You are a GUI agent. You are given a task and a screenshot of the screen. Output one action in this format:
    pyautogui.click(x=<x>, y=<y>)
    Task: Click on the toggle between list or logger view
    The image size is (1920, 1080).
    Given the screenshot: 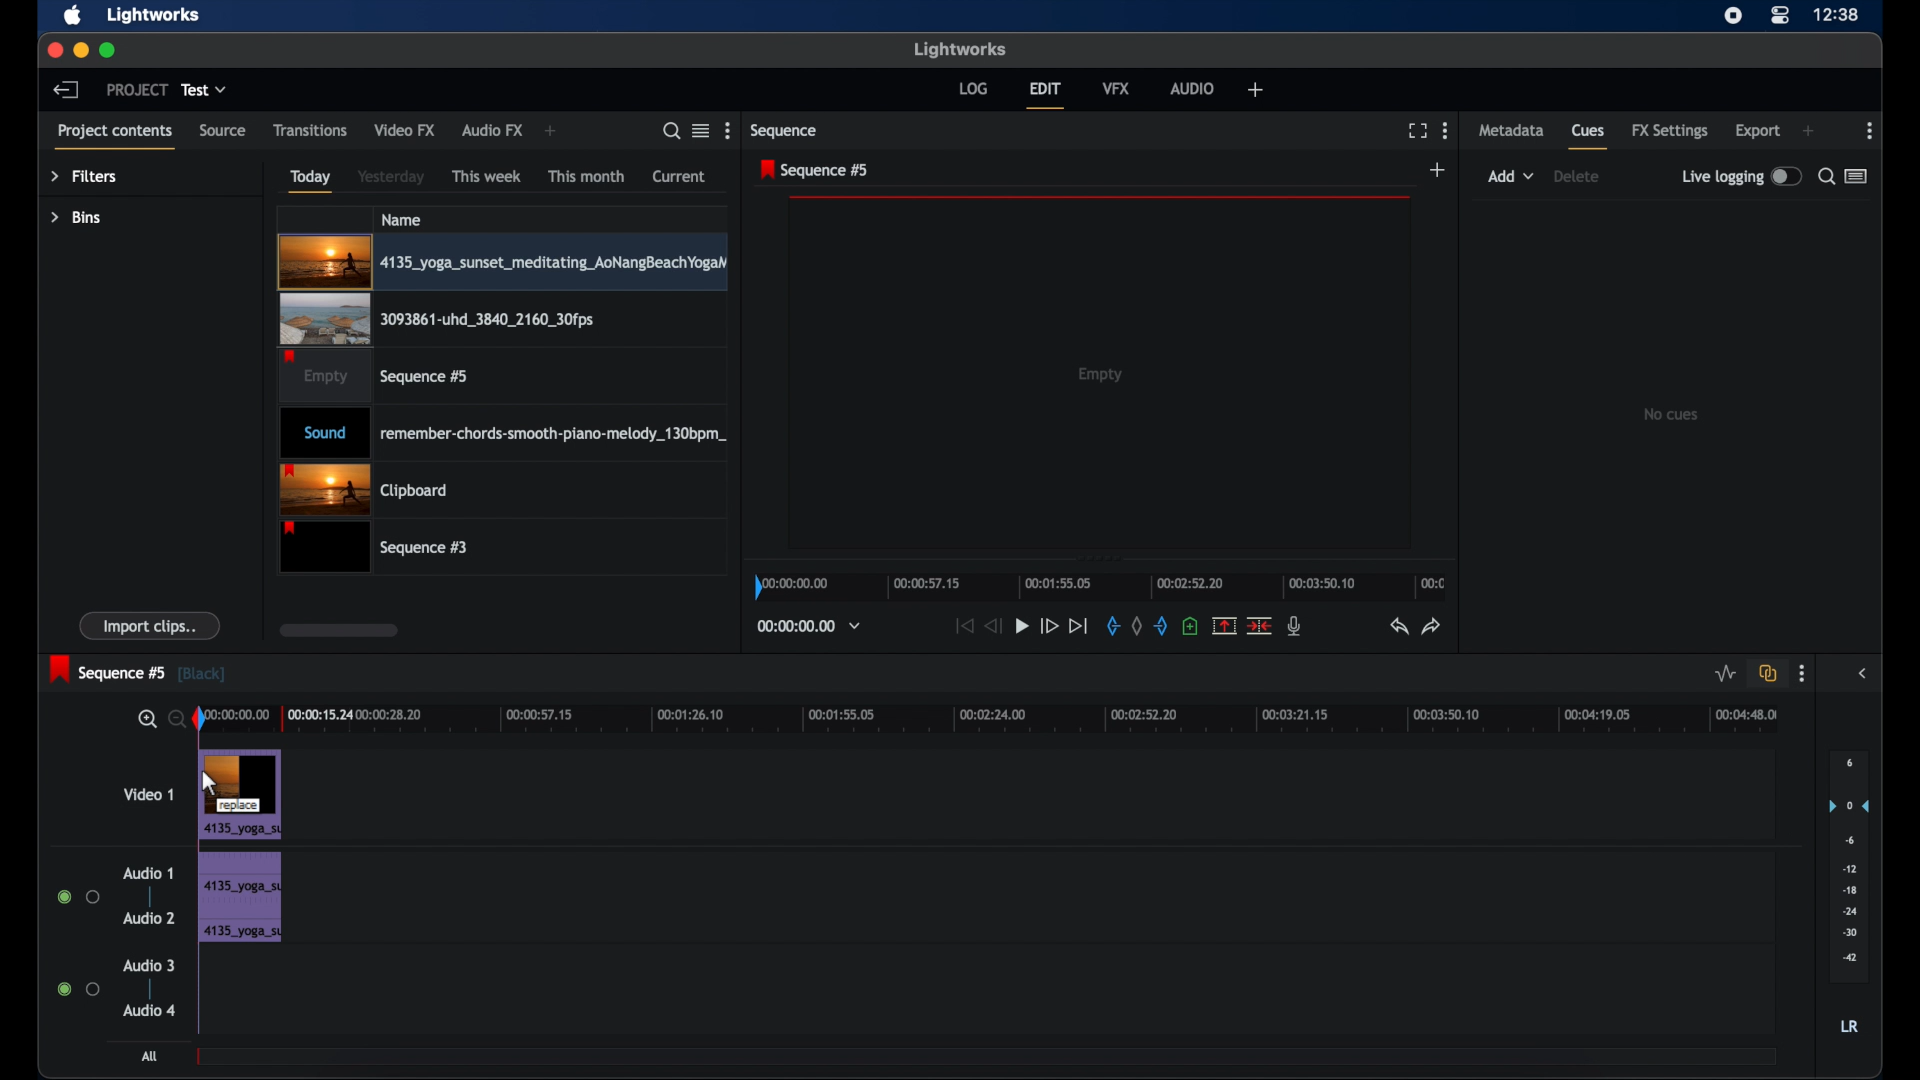 What is the action you would take?
    pyautogui.click(x=1856, y=176)
    